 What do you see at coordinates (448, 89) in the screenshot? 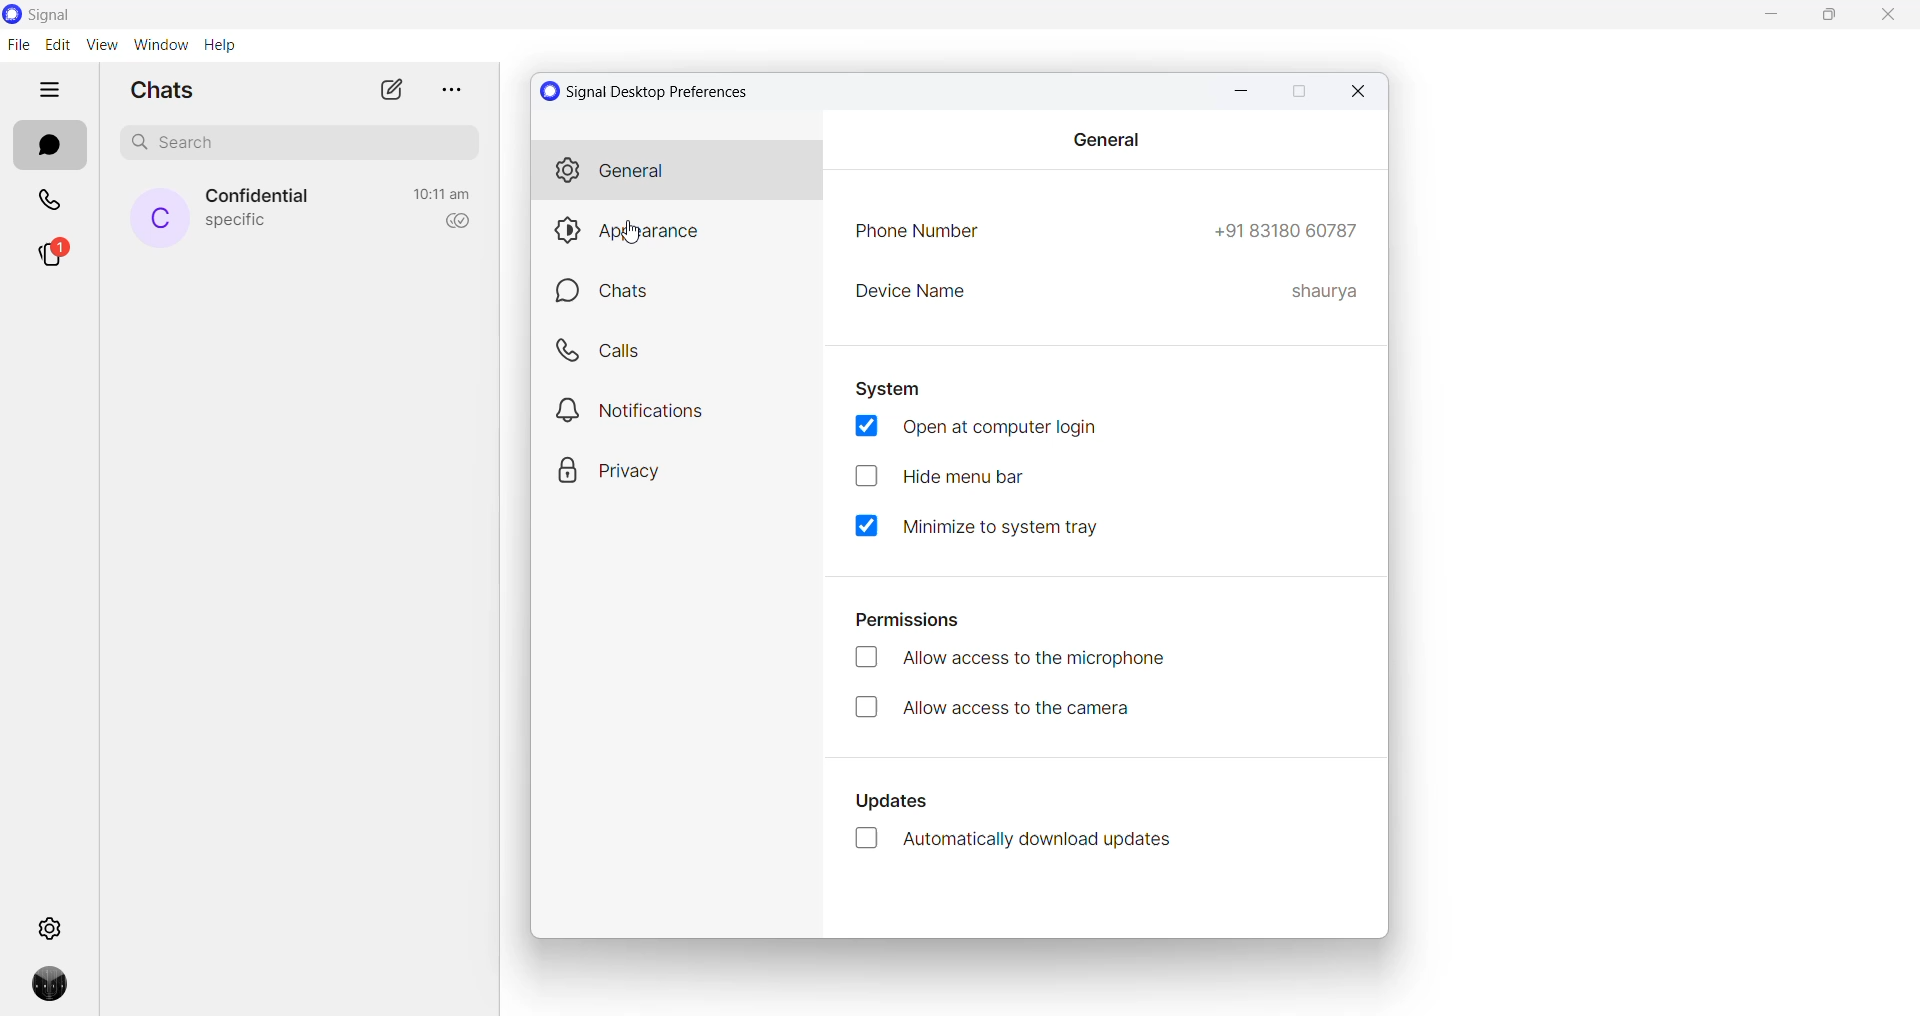
I see `more options` at bounding box center [448, 89].